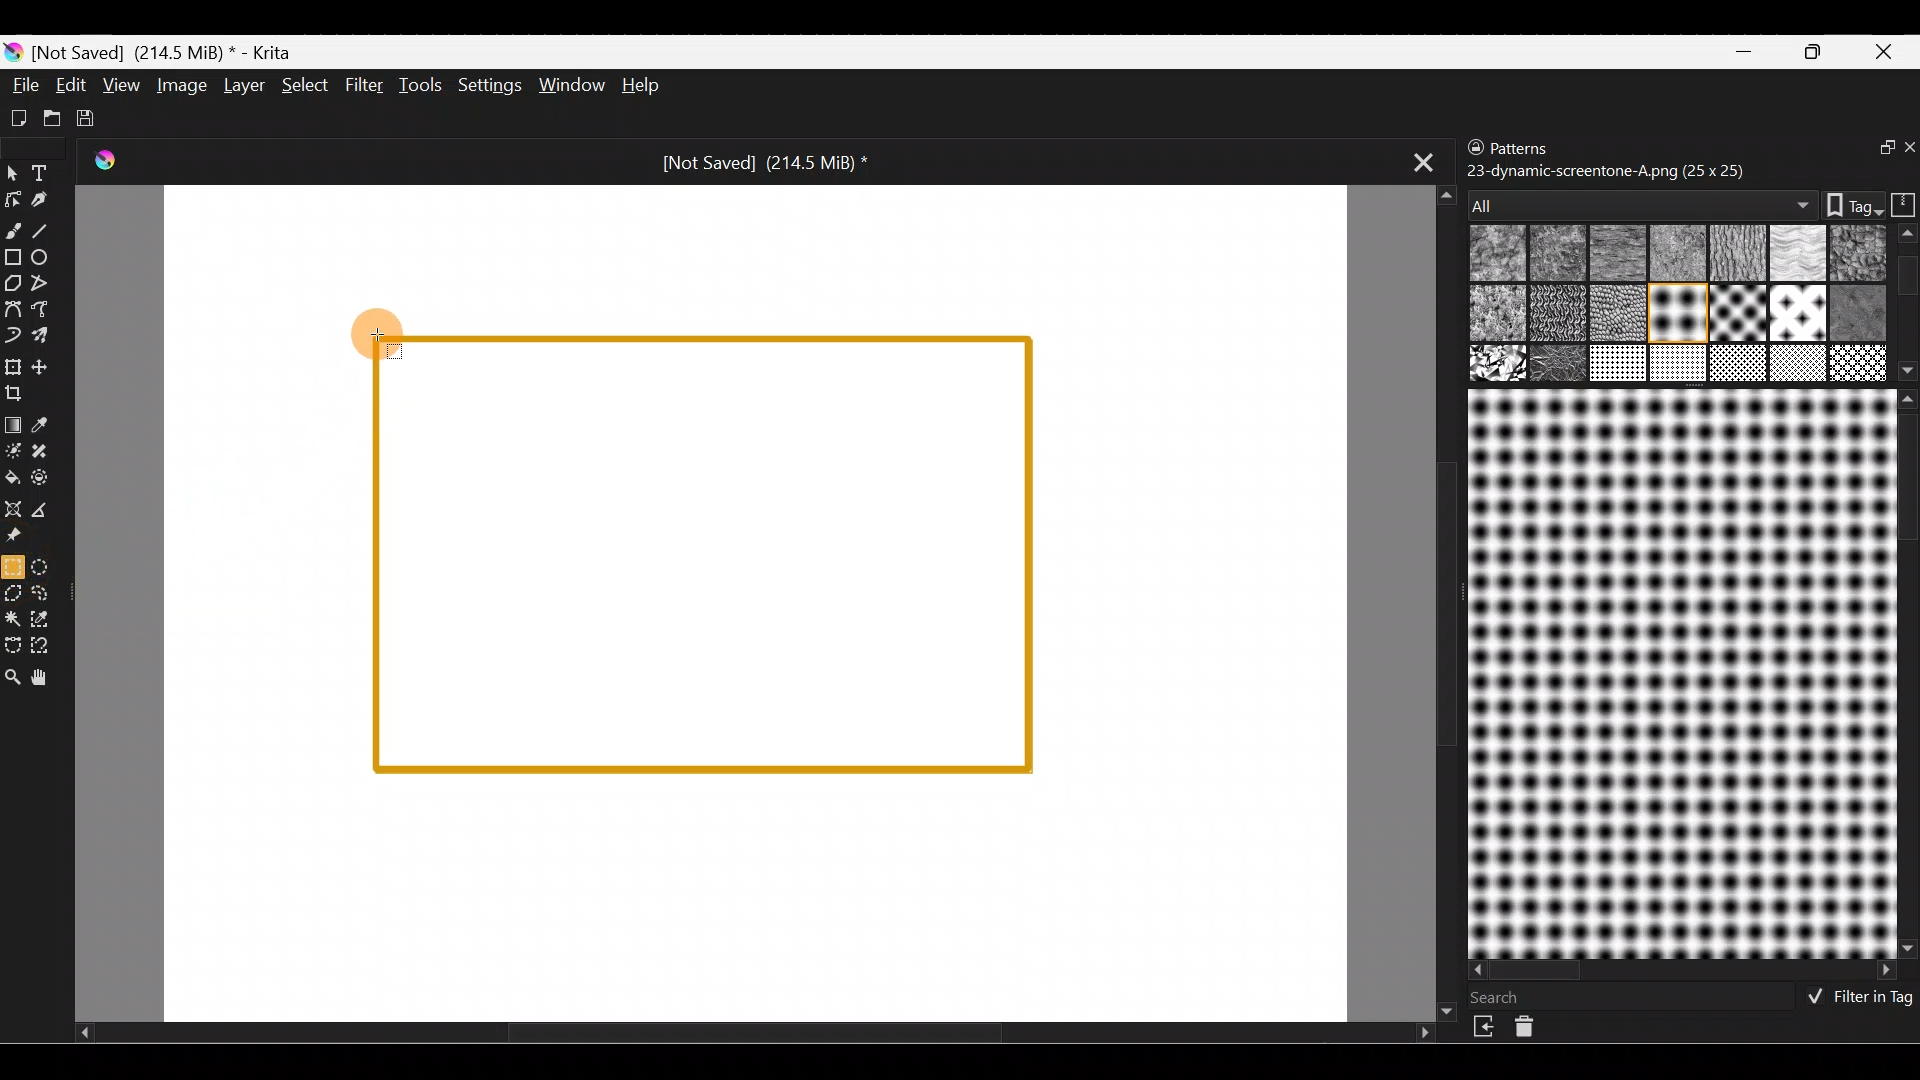  I want to click on 04 paper-c-grain.png, so click(1735, 255).